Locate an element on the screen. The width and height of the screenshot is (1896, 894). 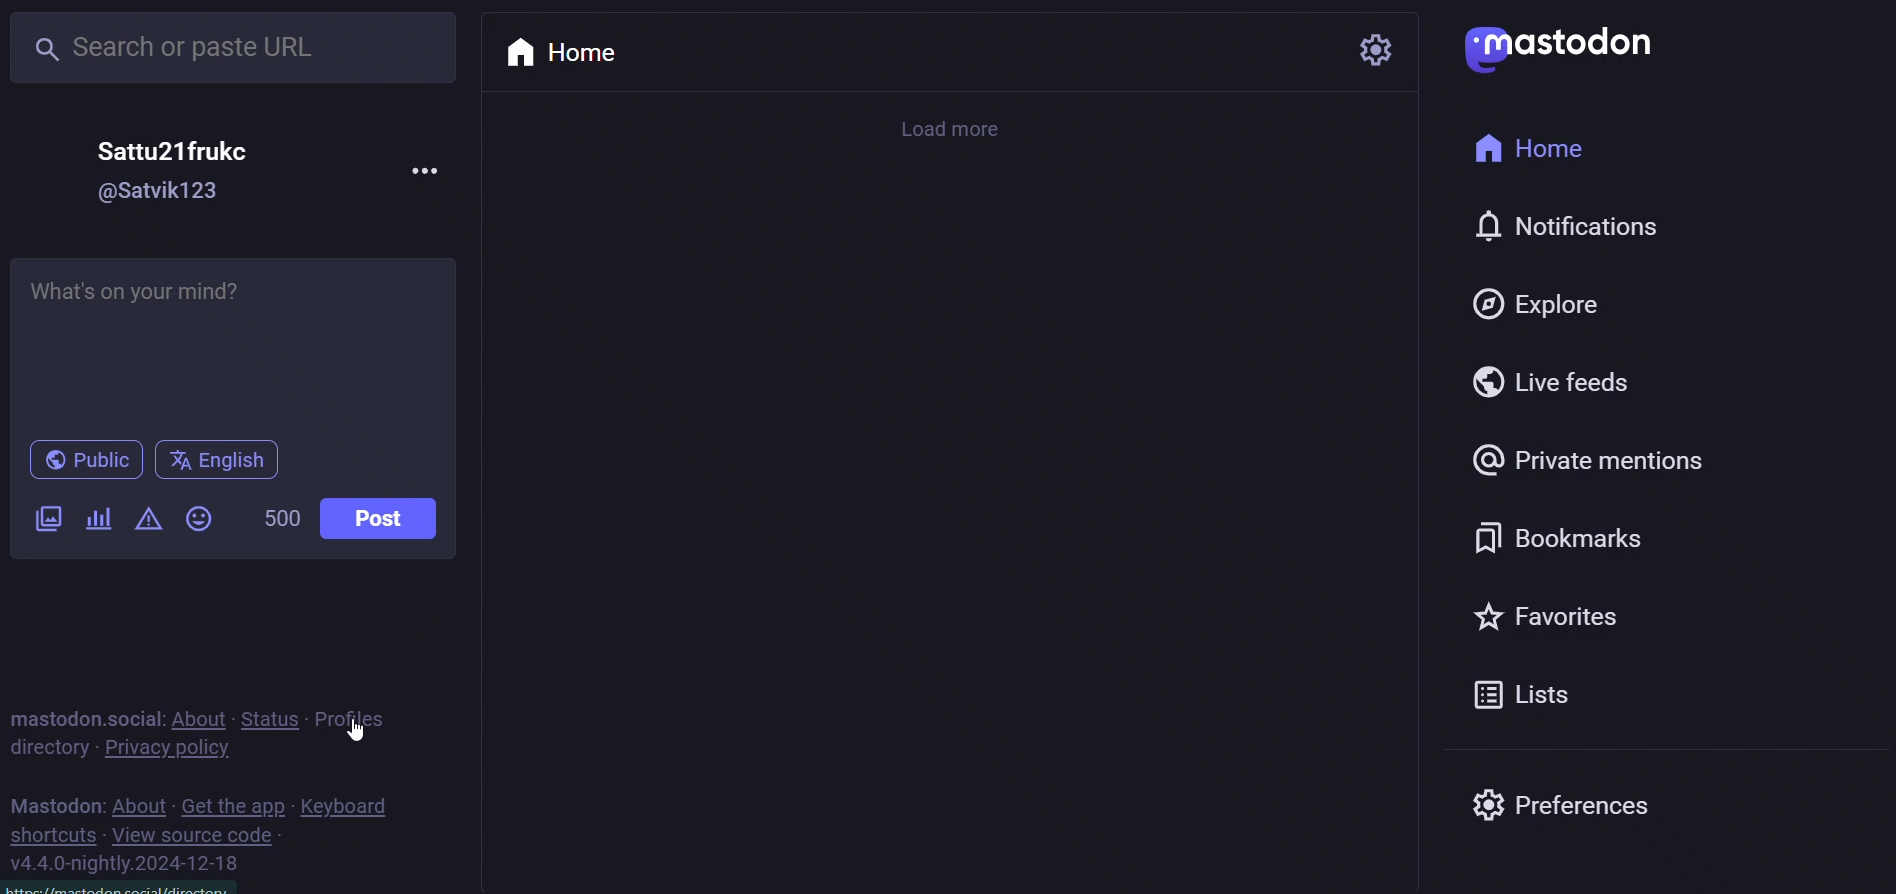
word limit is located at coordinates (282, 517).